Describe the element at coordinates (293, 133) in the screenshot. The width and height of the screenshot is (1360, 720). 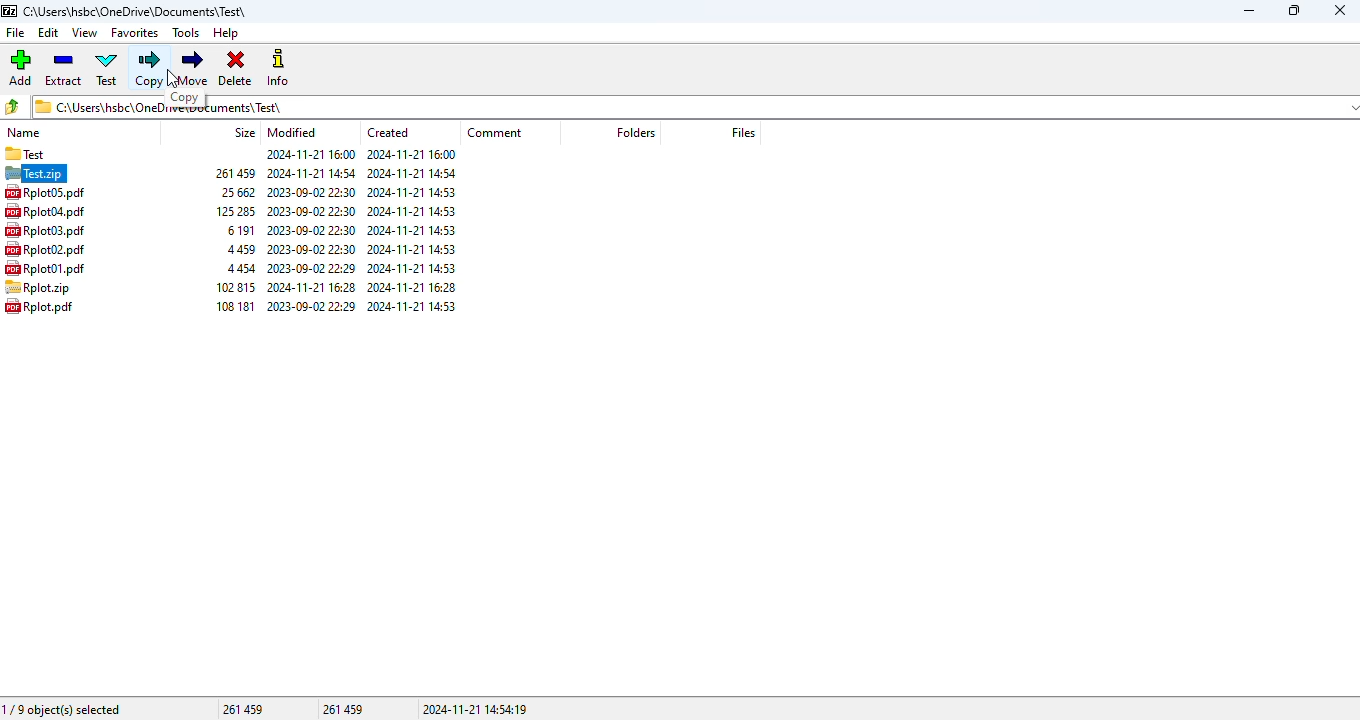
I see `modified` at that location.